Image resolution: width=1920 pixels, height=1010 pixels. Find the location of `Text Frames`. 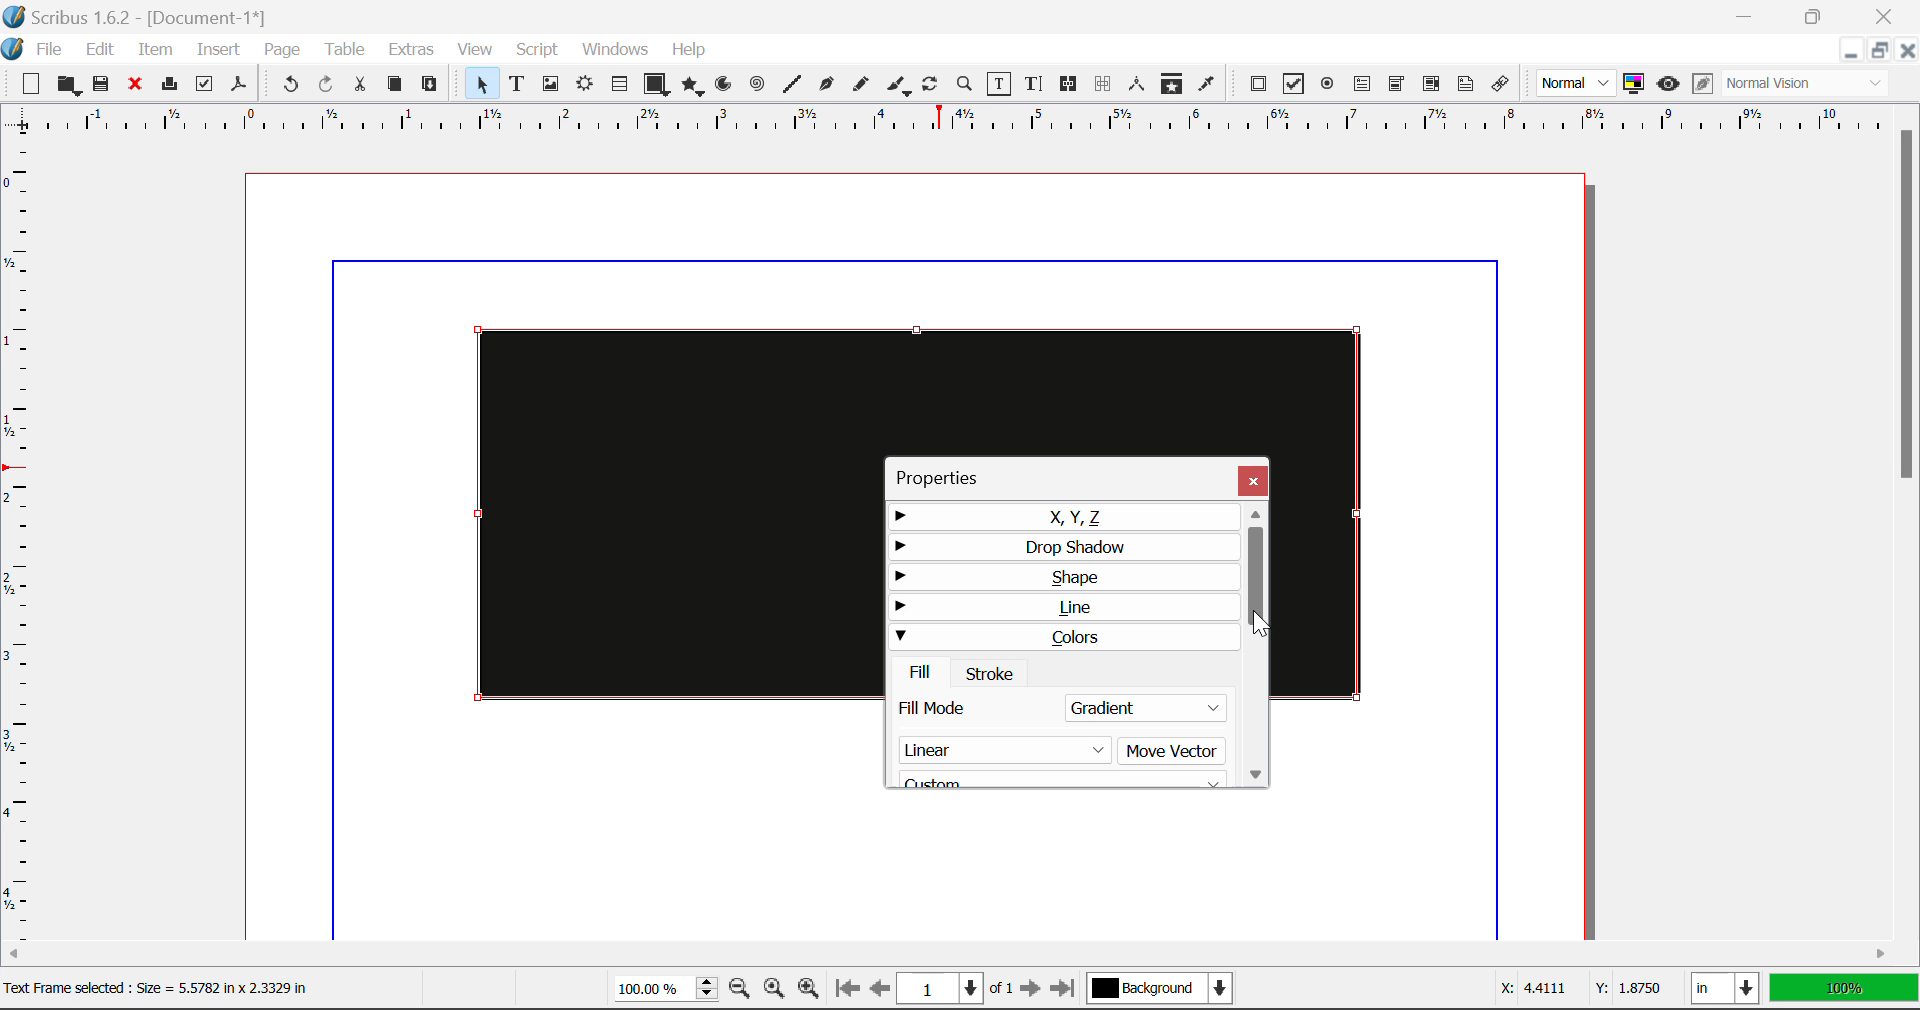

Text Frames is located at coordinates (517, 86).